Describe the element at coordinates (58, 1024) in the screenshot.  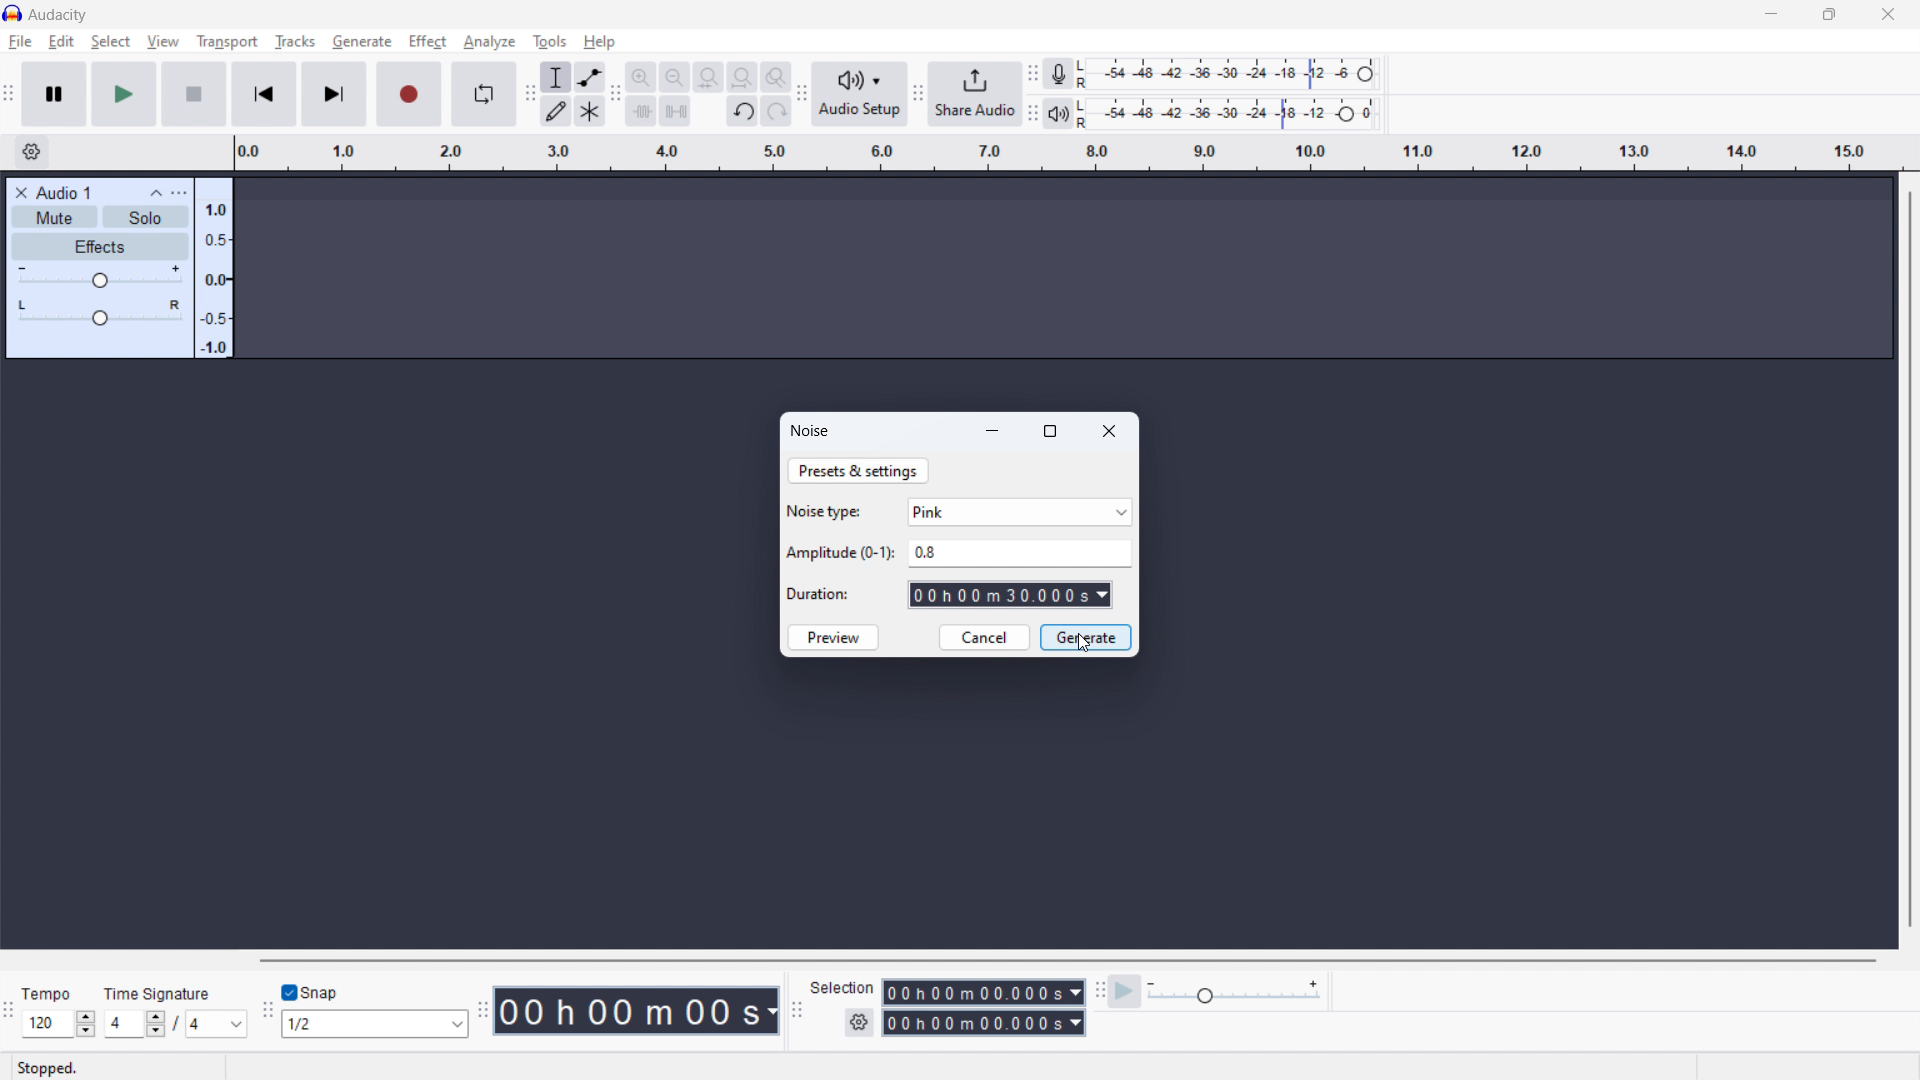
I see `set tempo` at that location.